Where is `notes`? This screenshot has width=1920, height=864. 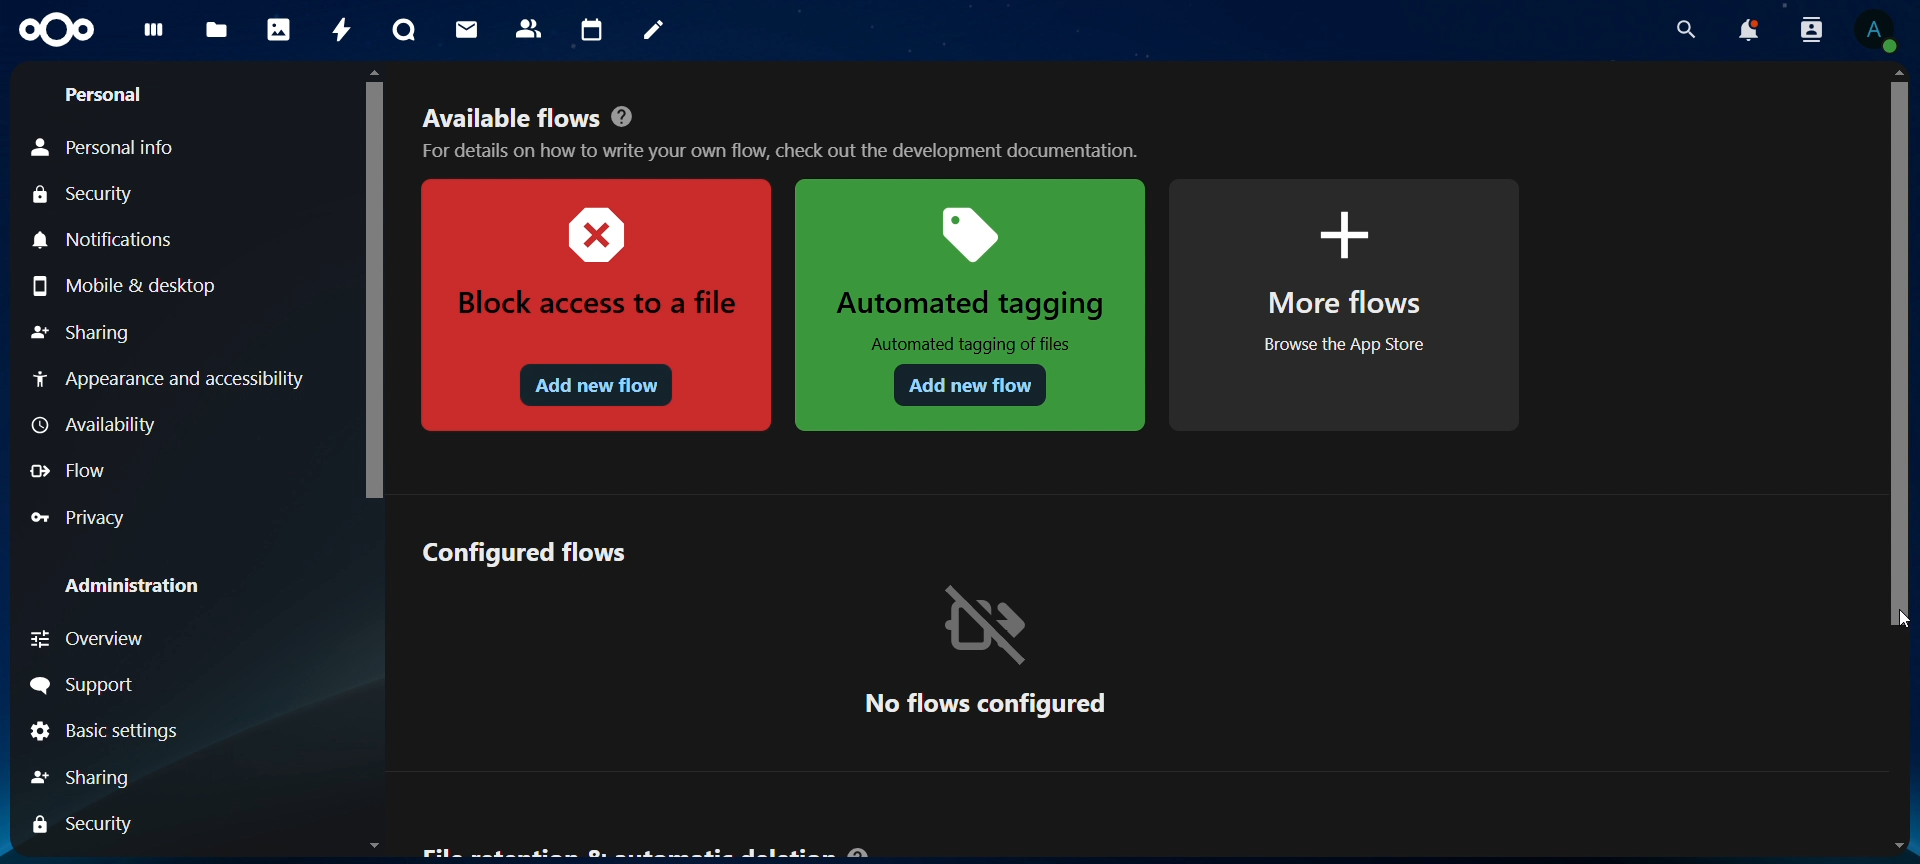
notes is located at coordinates (657, 31).